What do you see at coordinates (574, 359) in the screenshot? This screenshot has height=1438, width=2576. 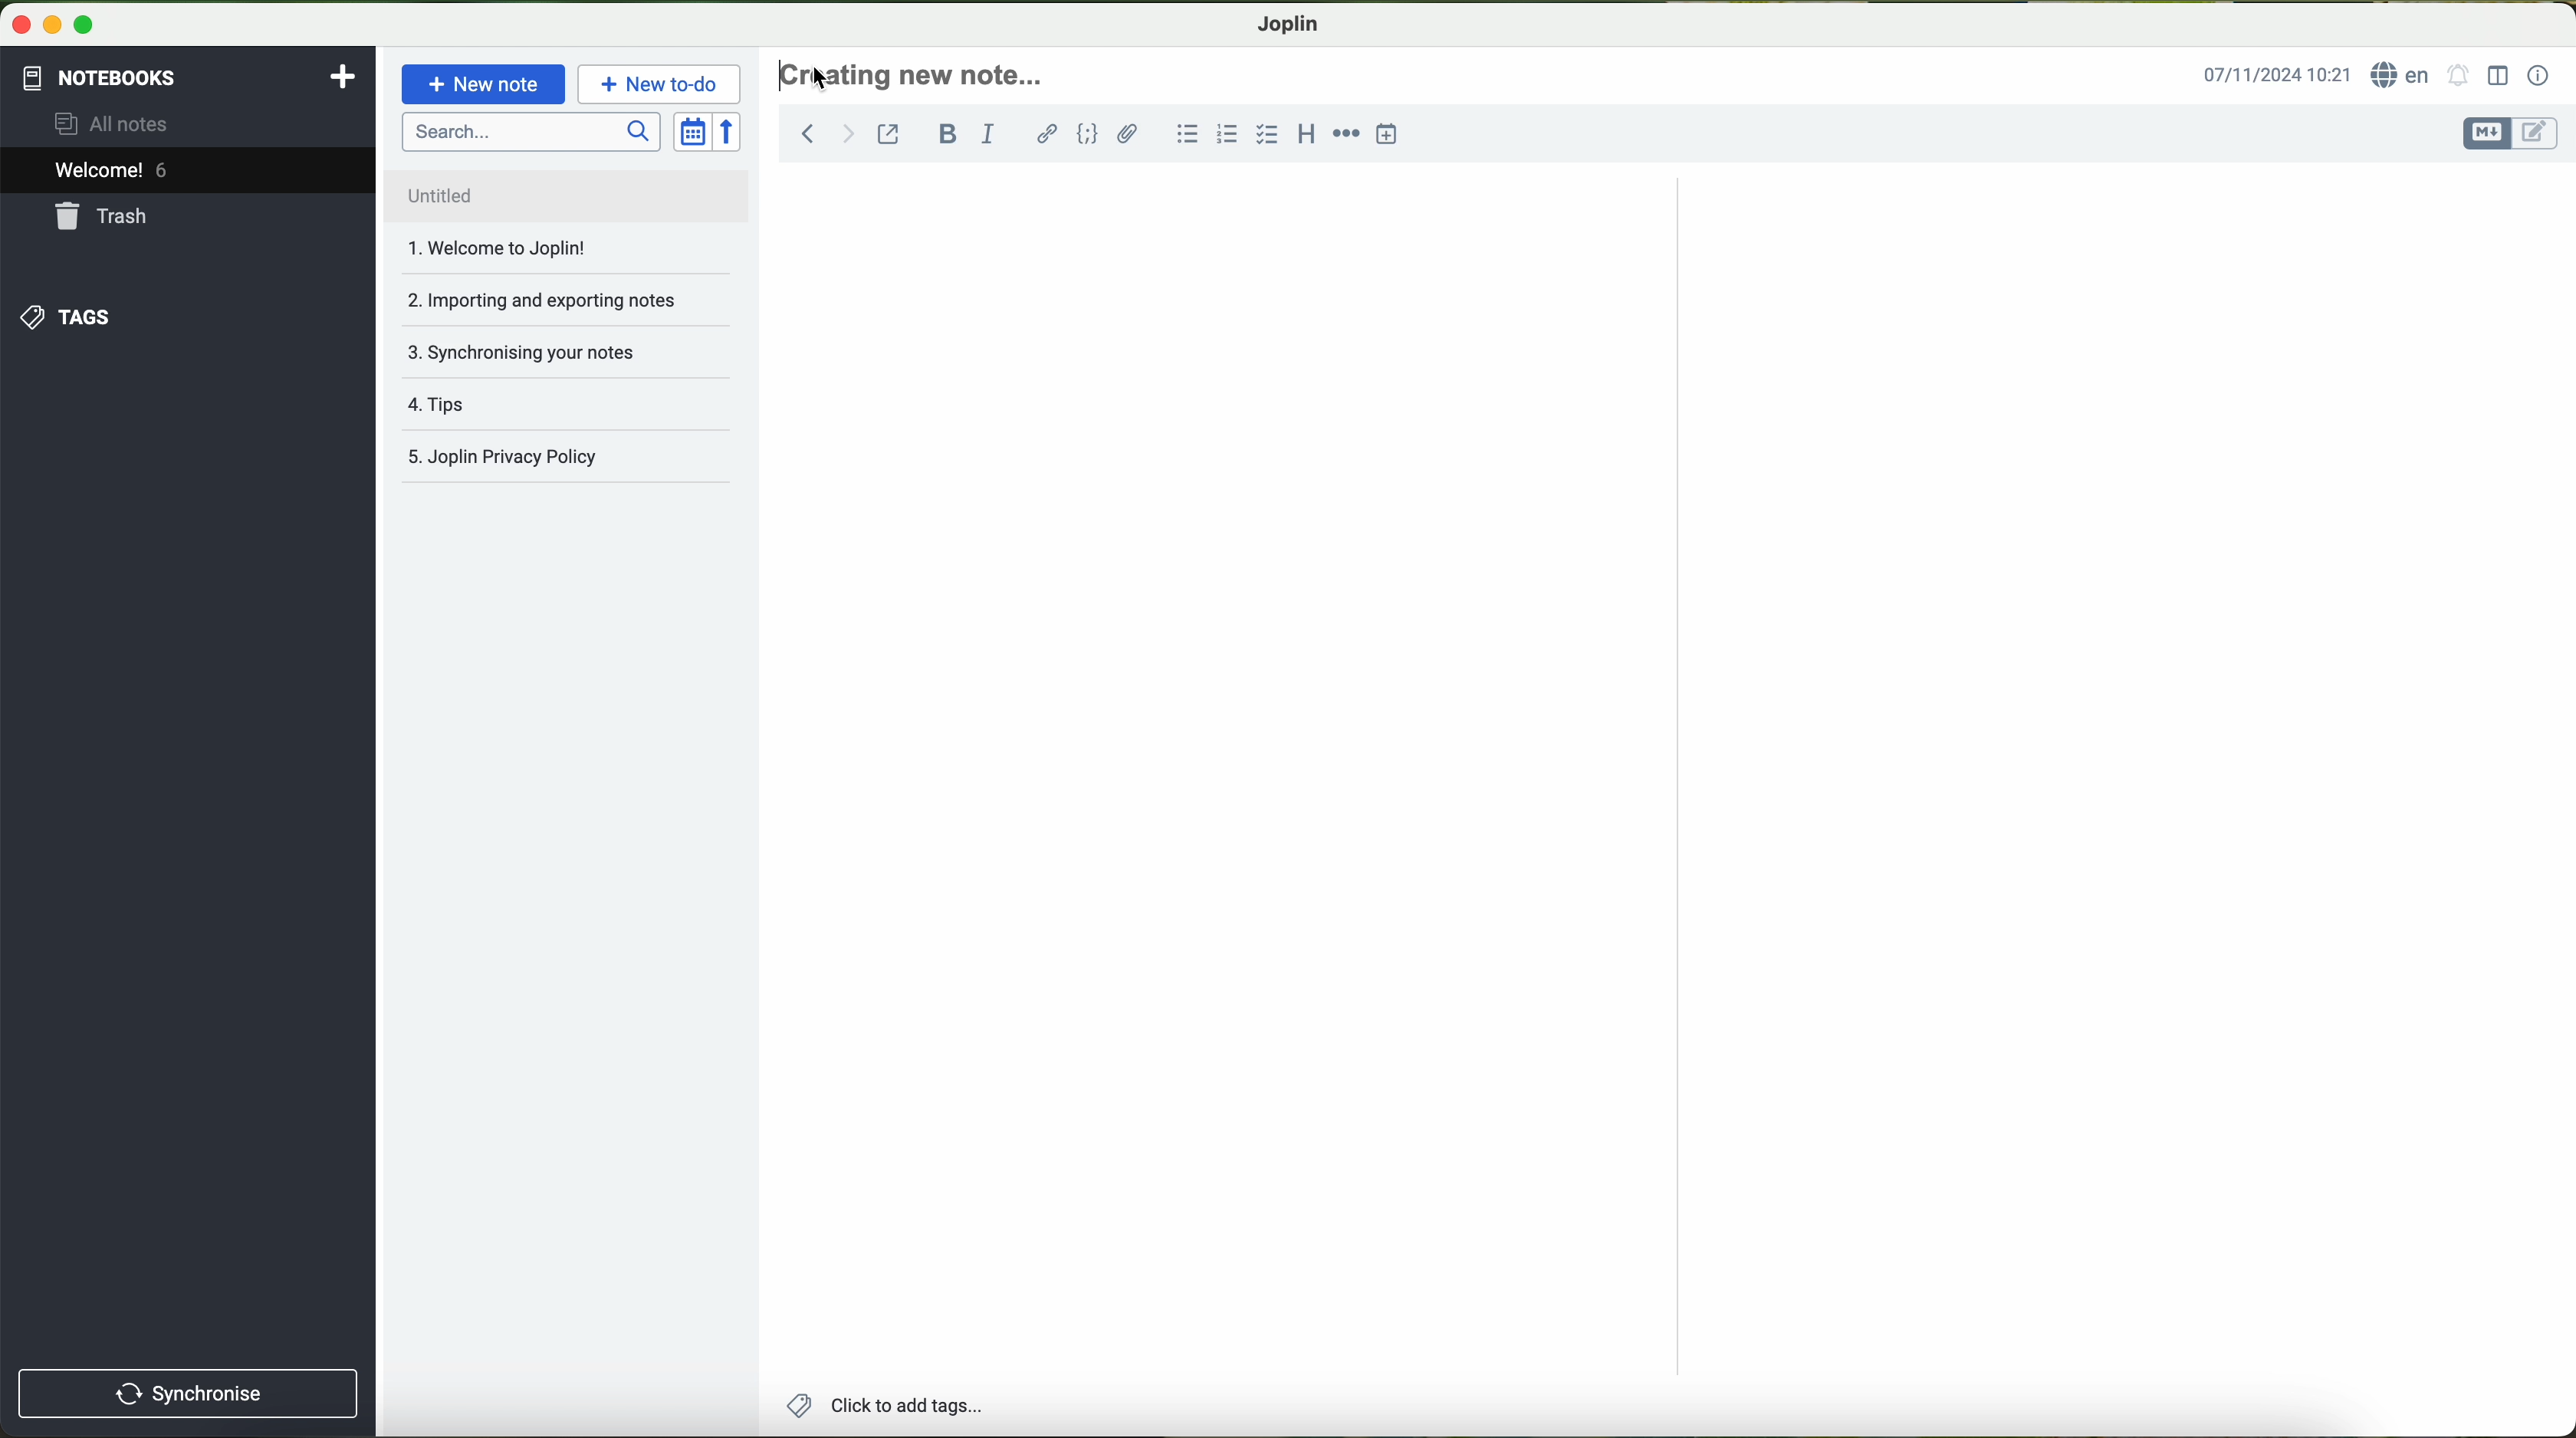 I see `synchronising your notes` at bounding box center [574, 359].